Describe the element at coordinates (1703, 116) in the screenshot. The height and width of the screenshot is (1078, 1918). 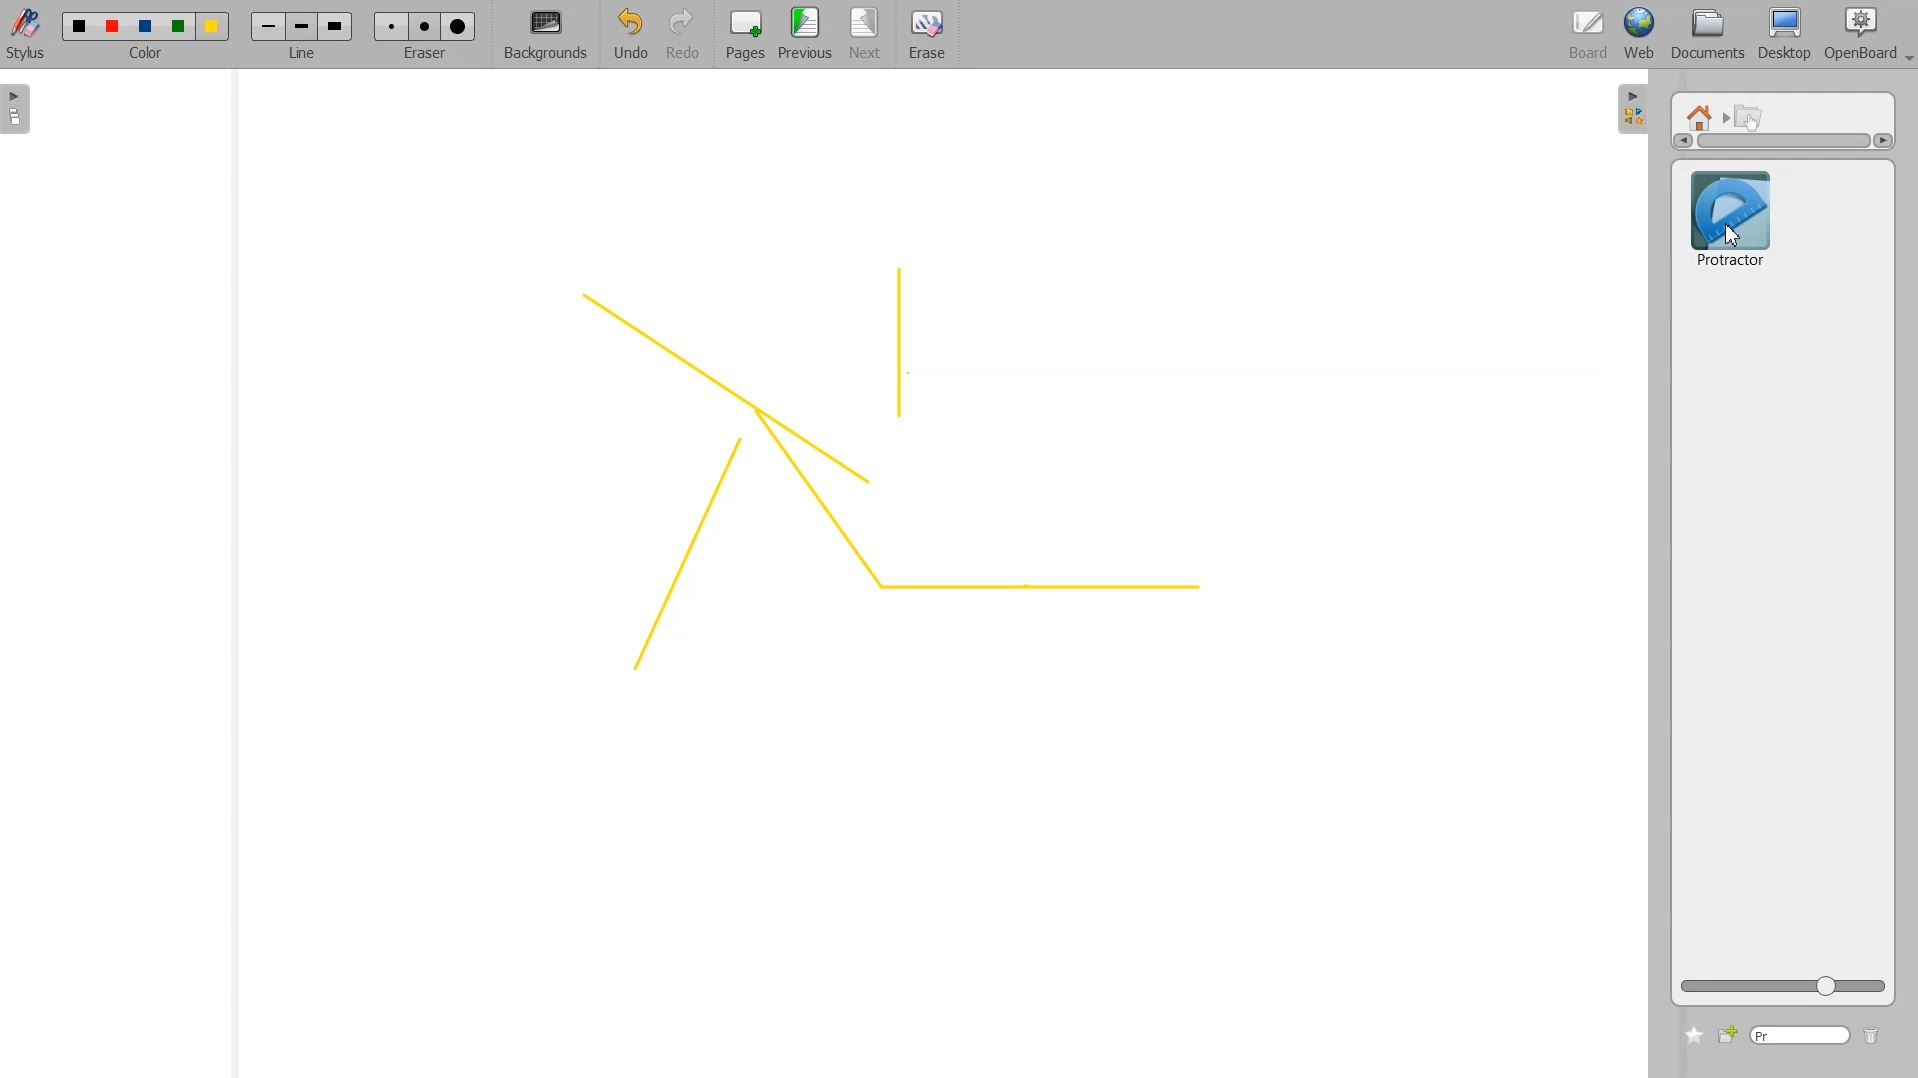
I see `Home` at that location.